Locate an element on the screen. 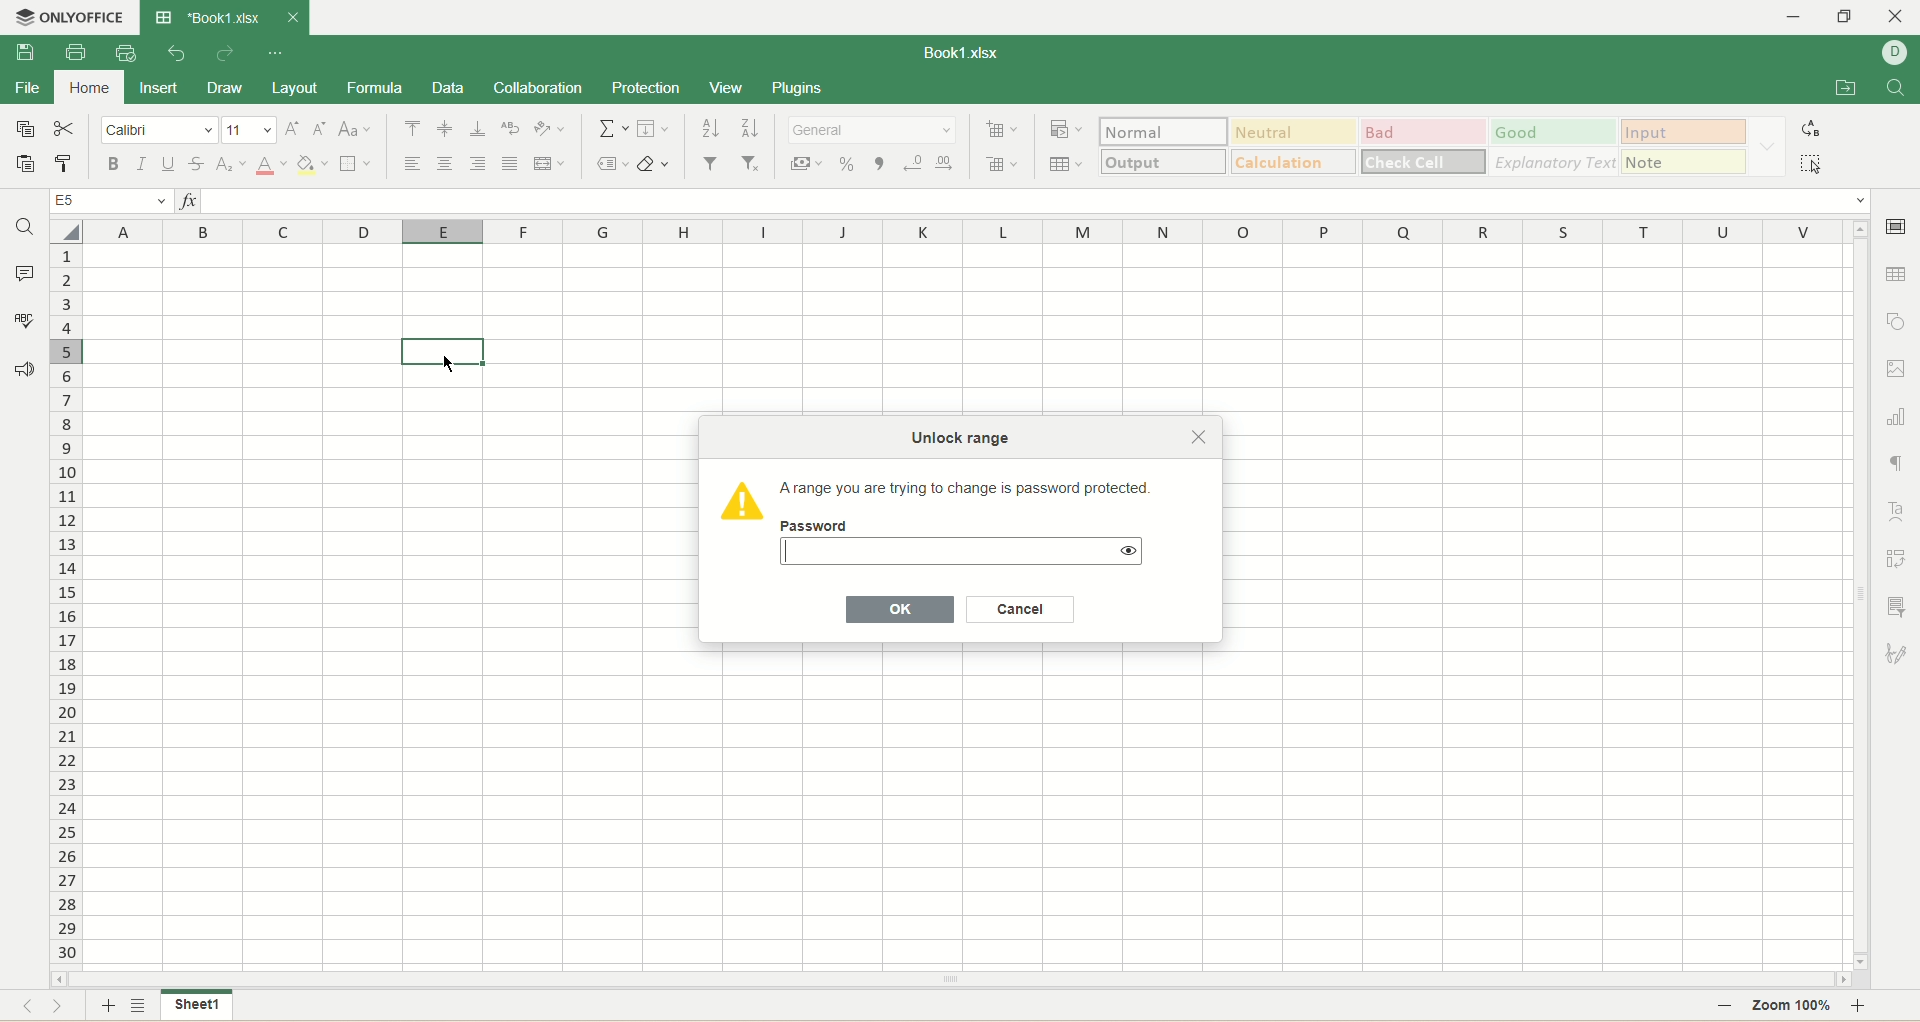 This screenshot has height=1022, width=1920. clear is located at coordinates (655, 164).